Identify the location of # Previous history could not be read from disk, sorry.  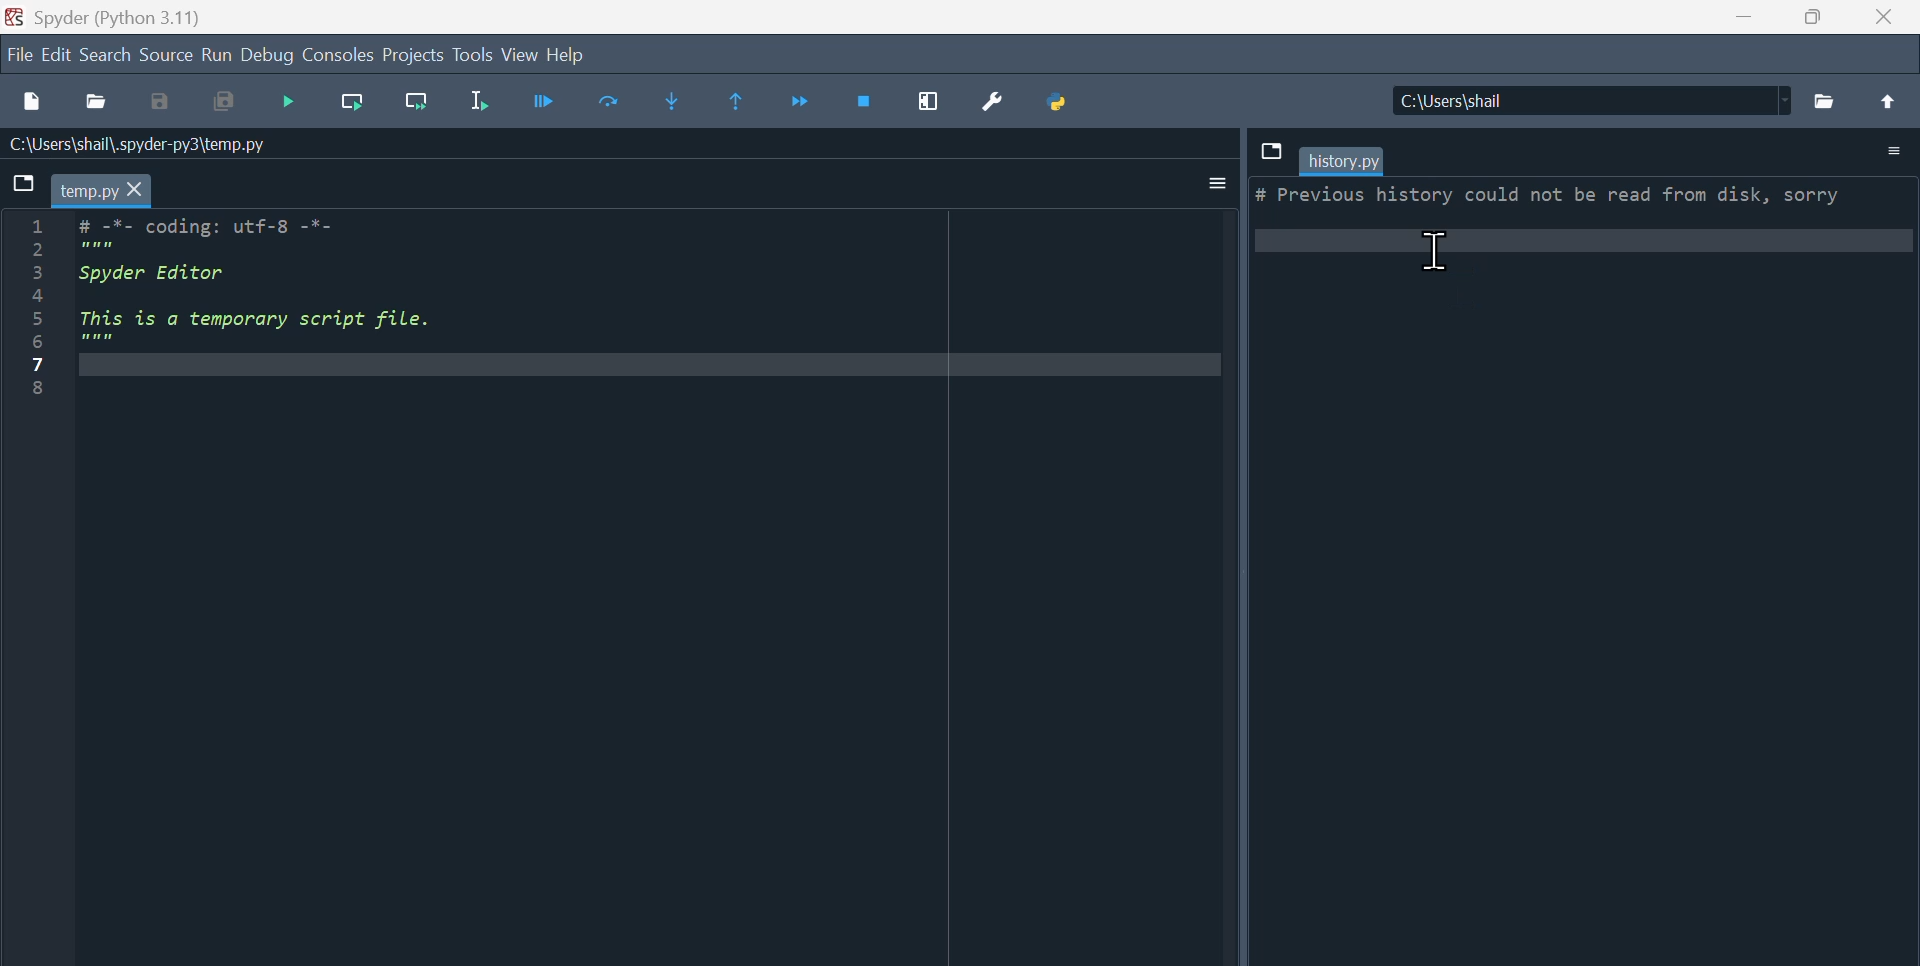
(1585, 220).